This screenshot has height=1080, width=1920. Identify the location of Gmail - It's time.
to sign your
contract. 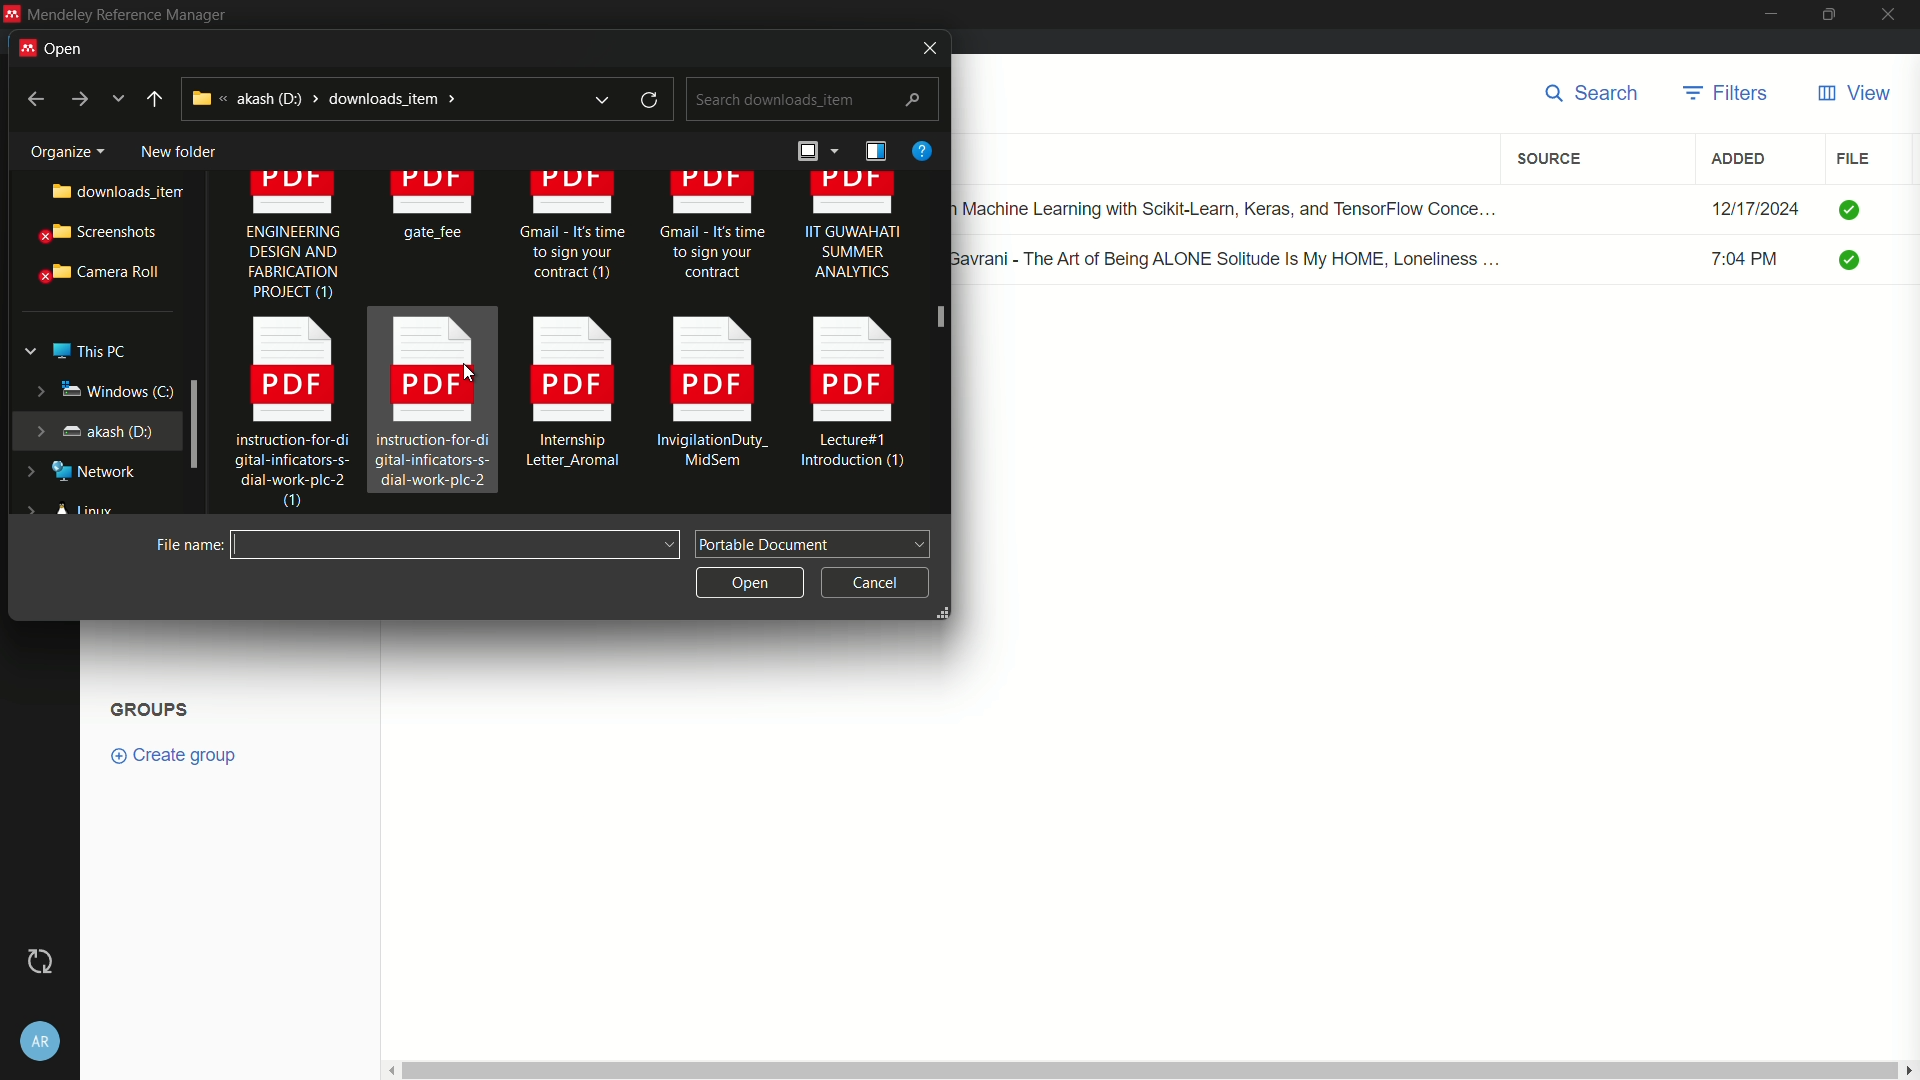
(714, 230).